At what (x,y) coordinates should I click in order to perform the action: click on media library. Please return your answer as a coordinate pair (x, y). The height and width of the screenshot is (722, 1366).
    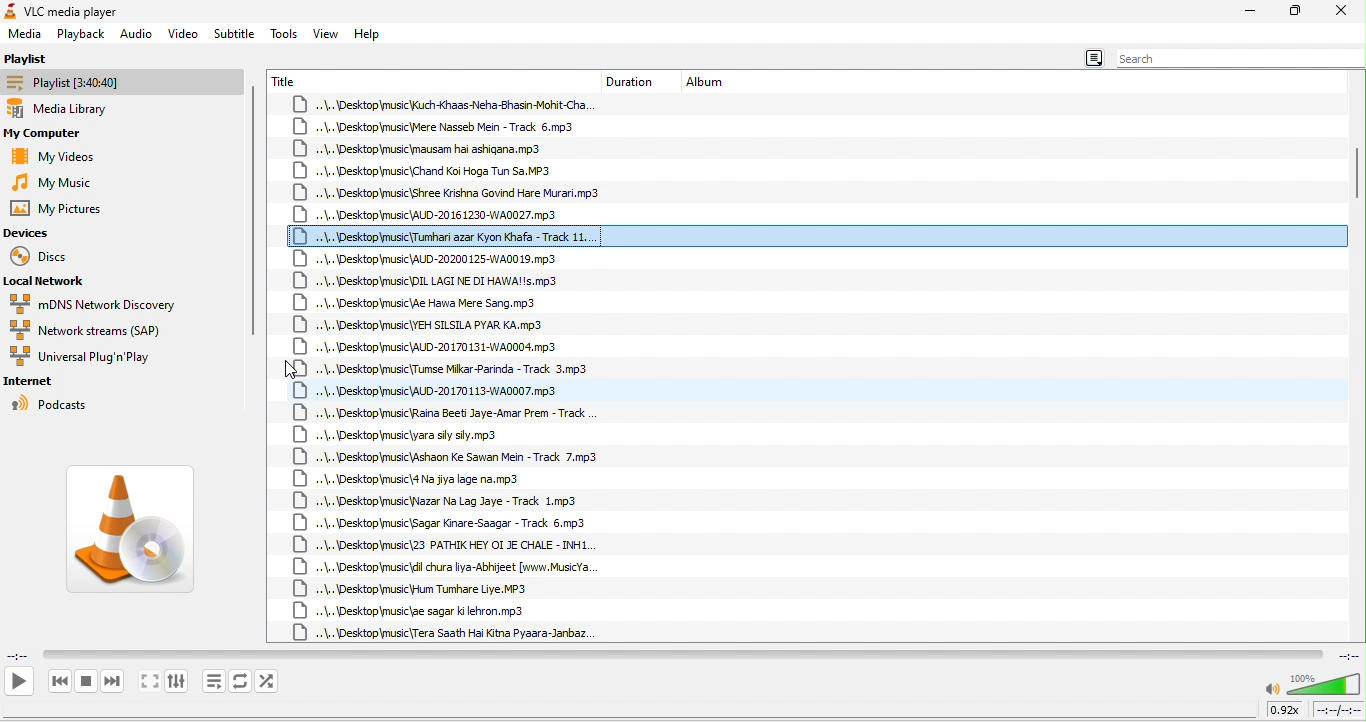
    Looking at the image, I should click on (73, 110).